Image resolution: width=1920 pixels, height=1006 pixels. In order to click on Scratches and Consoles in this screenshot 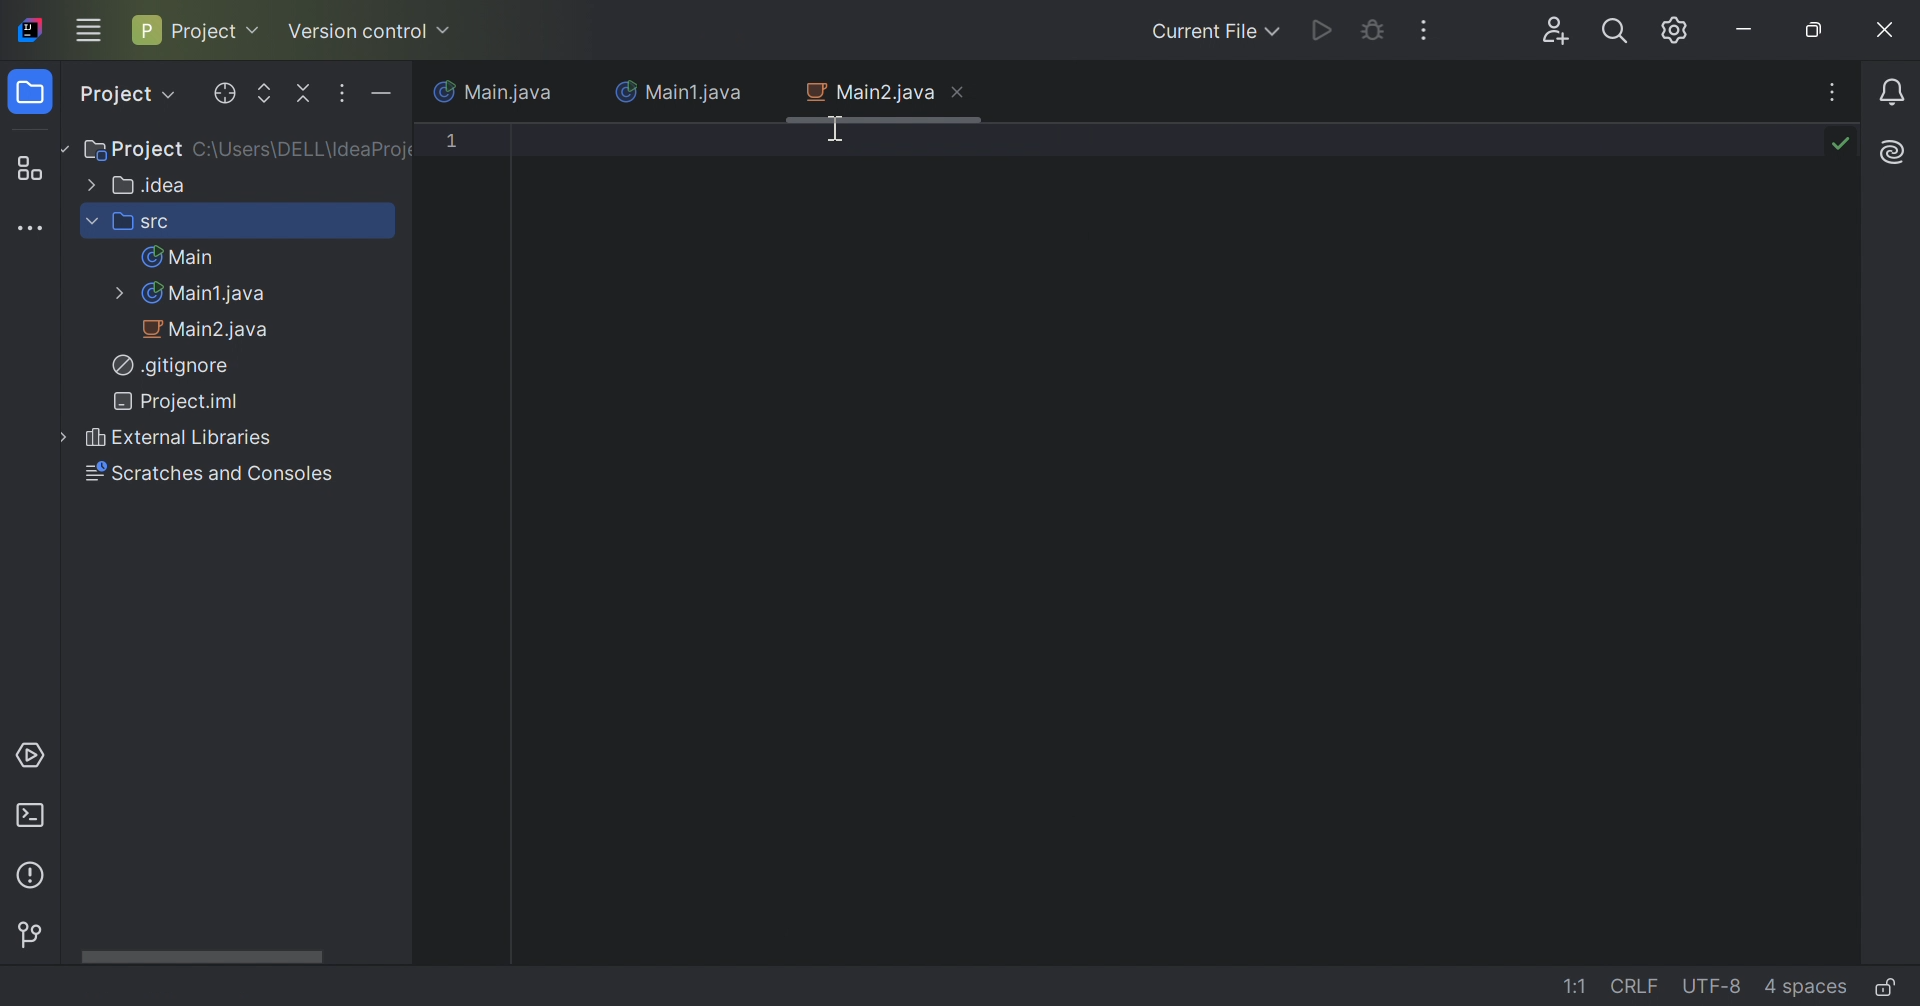, I will do `click(210, 472)`.